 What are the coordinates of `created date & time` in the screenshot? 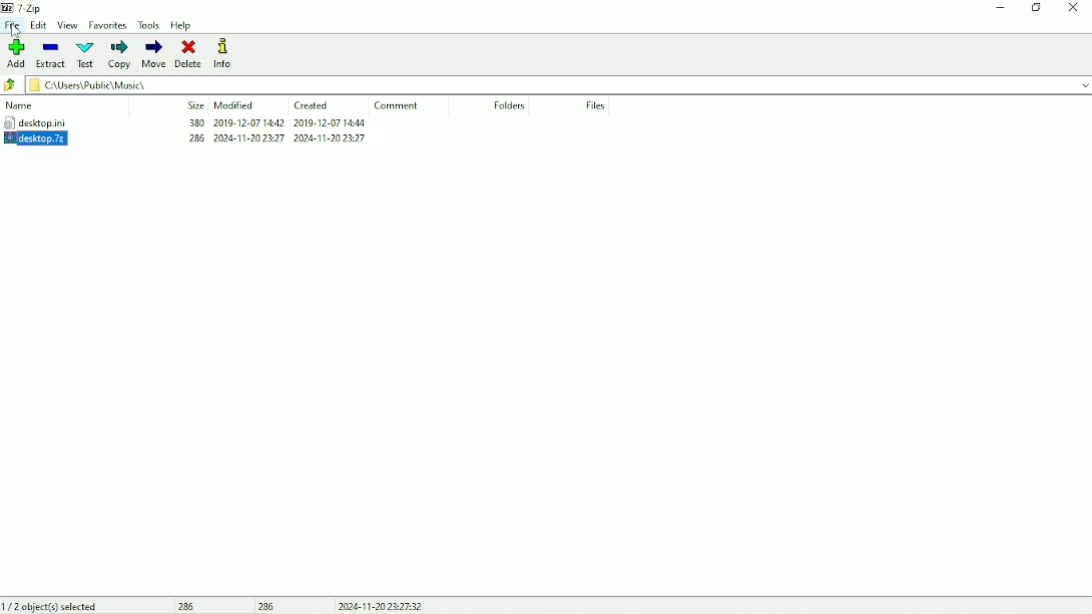 It's located at (330, 138).